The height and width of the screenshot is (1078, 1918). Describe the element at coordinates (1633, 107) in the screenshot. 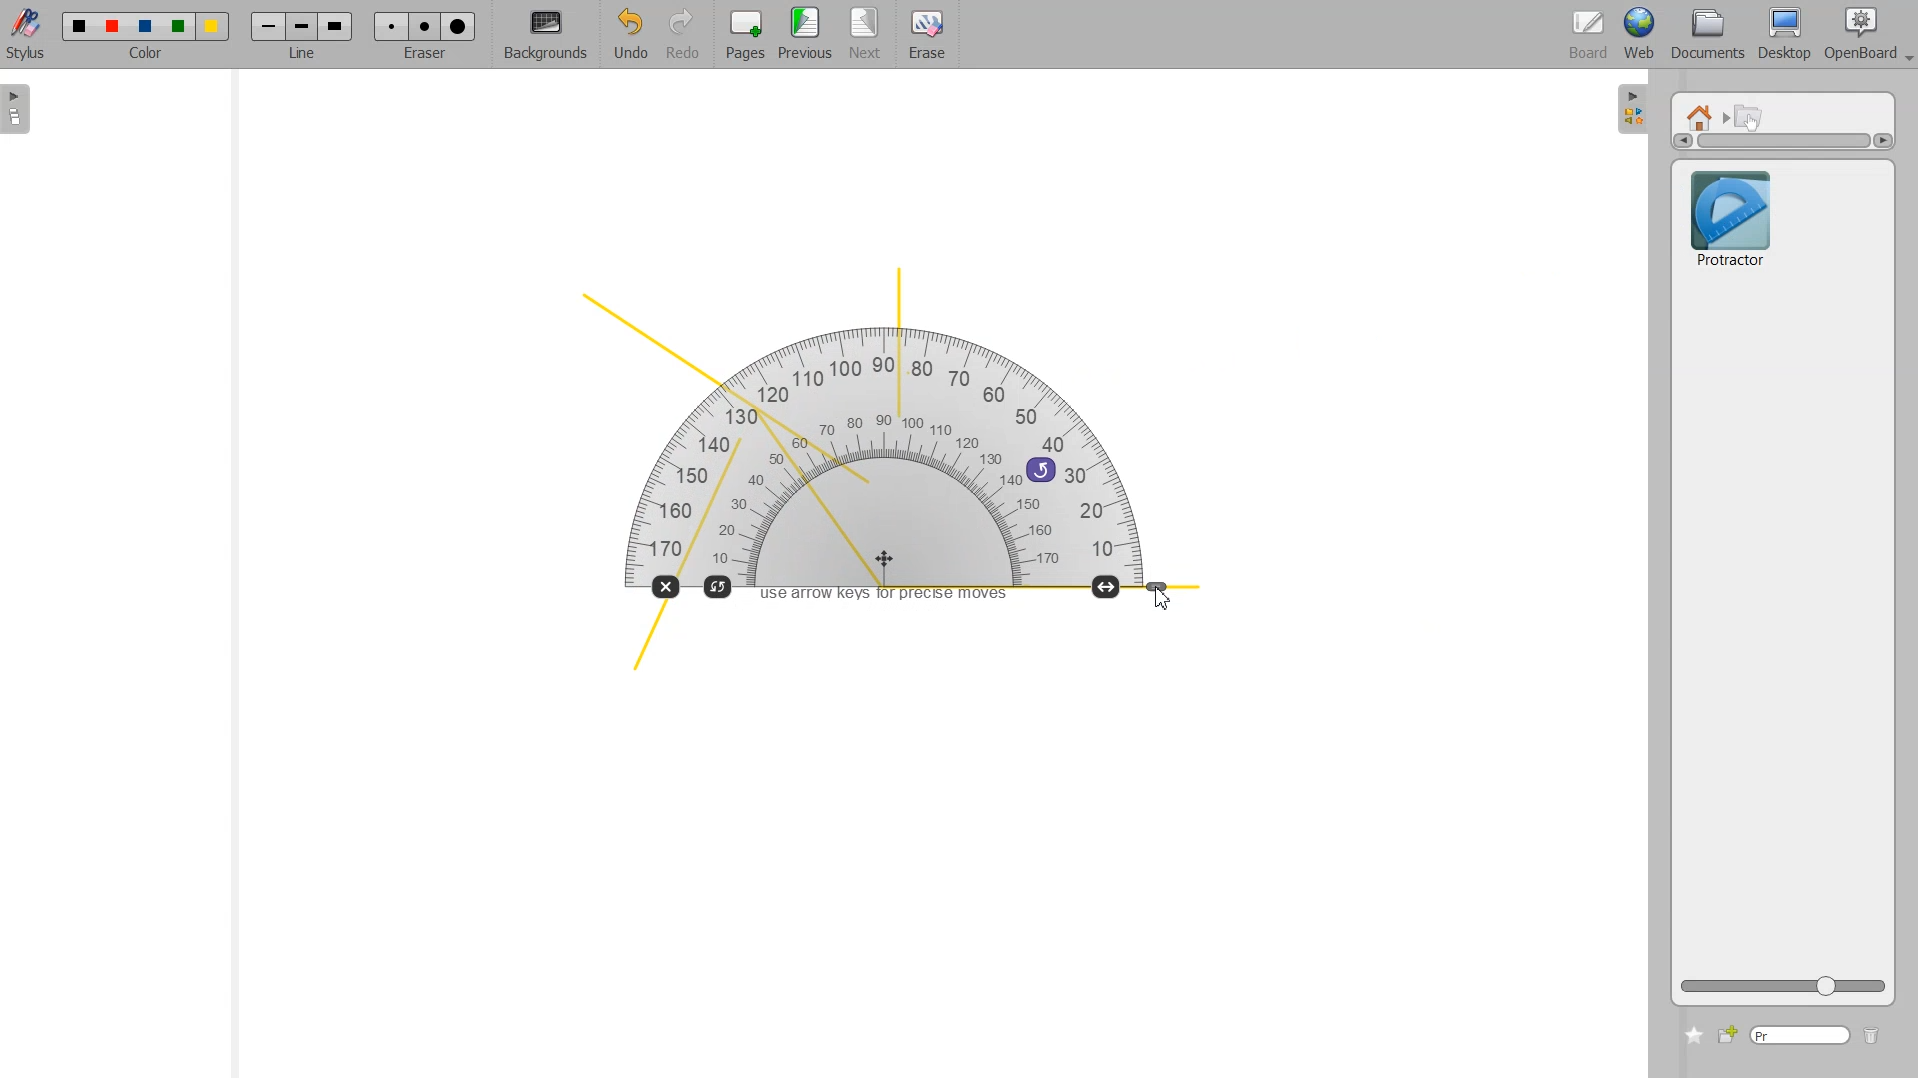

I see `Sidebar` at that location.